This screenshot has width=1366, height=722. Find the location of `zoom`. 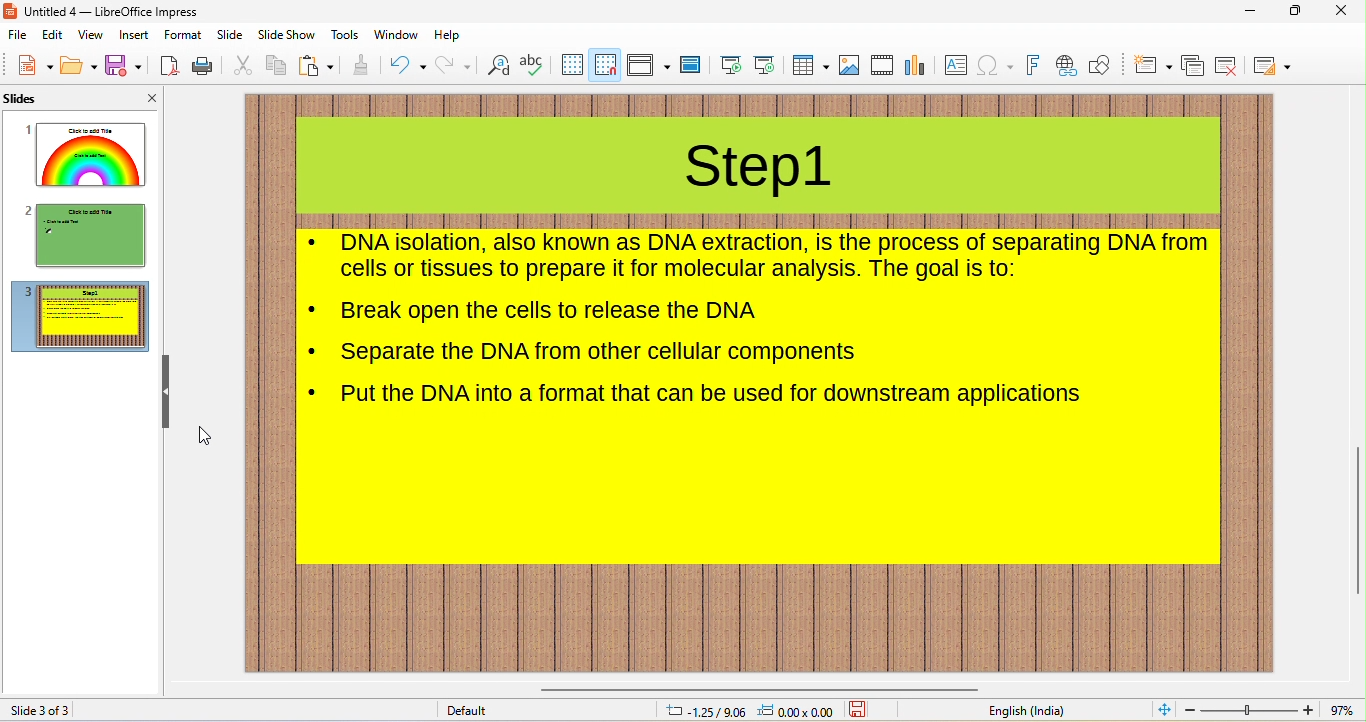

zoom is located at coordinates (1249, 710).